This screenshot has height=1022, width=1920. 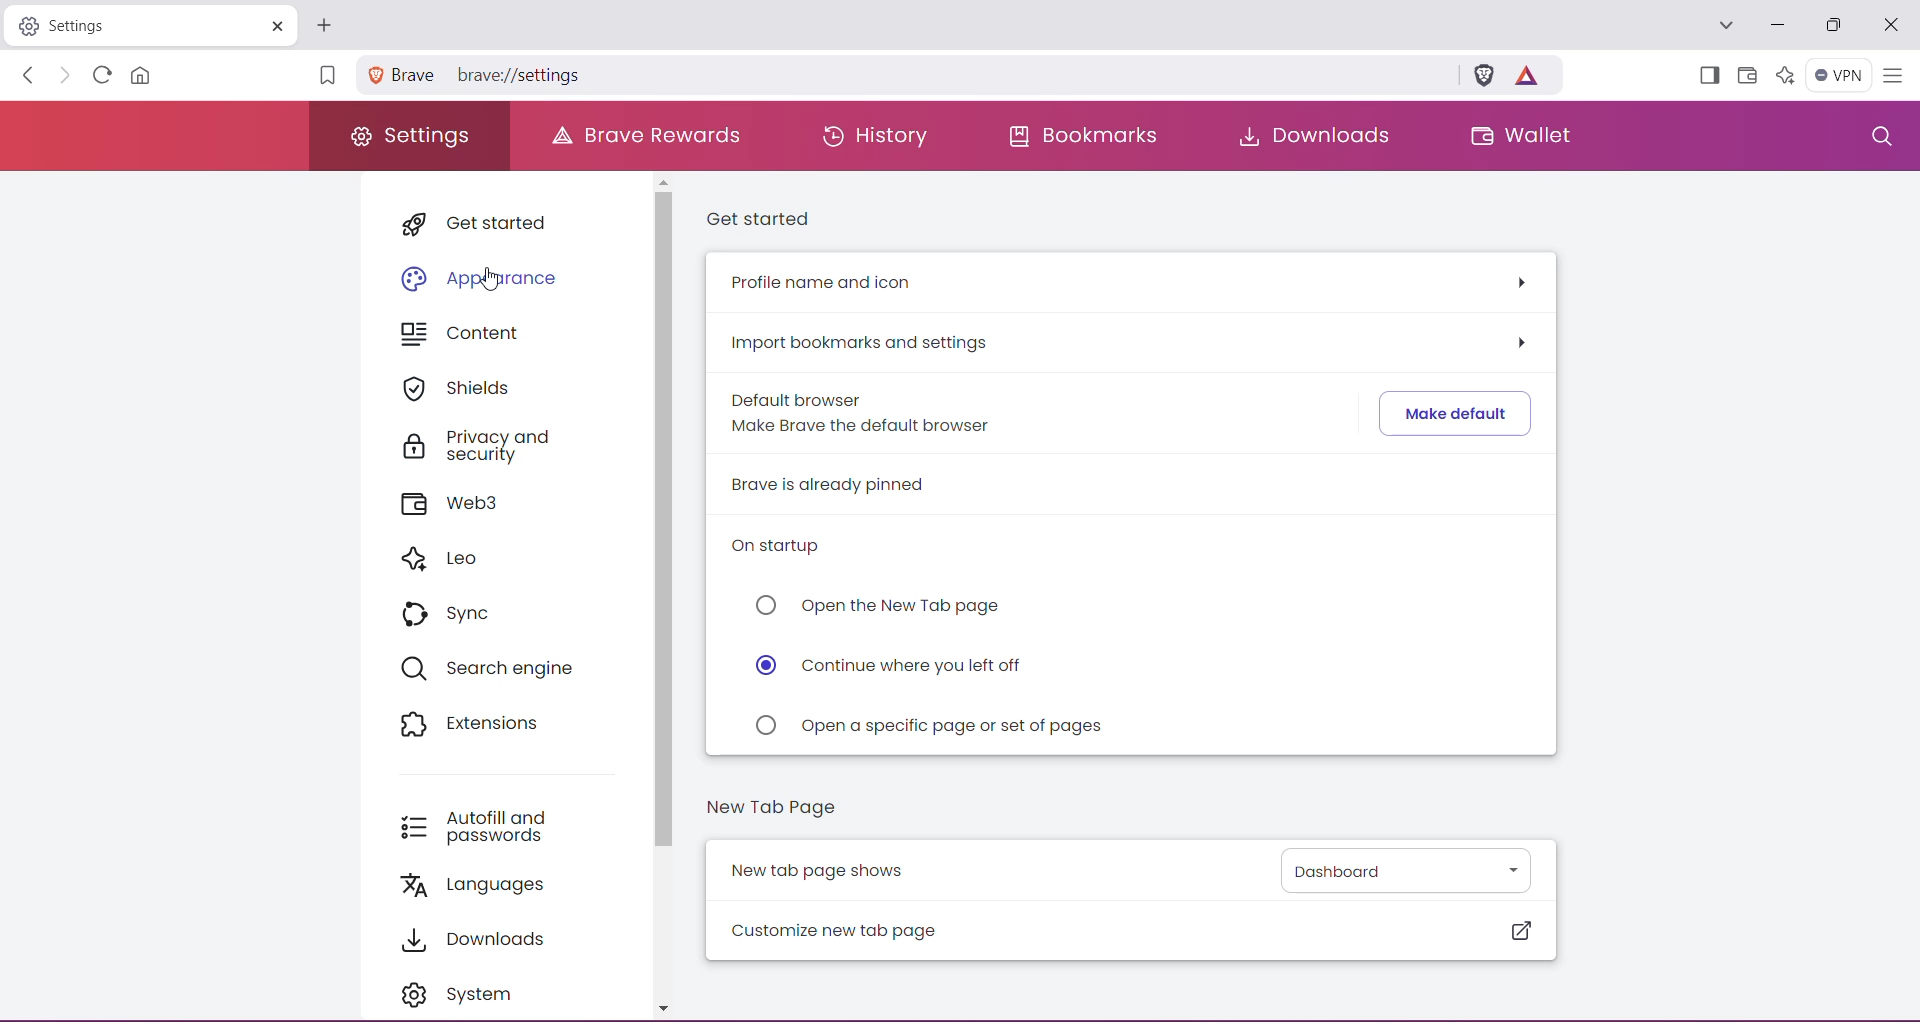 I want to click on Reload this page, so click(x=99, y=74).